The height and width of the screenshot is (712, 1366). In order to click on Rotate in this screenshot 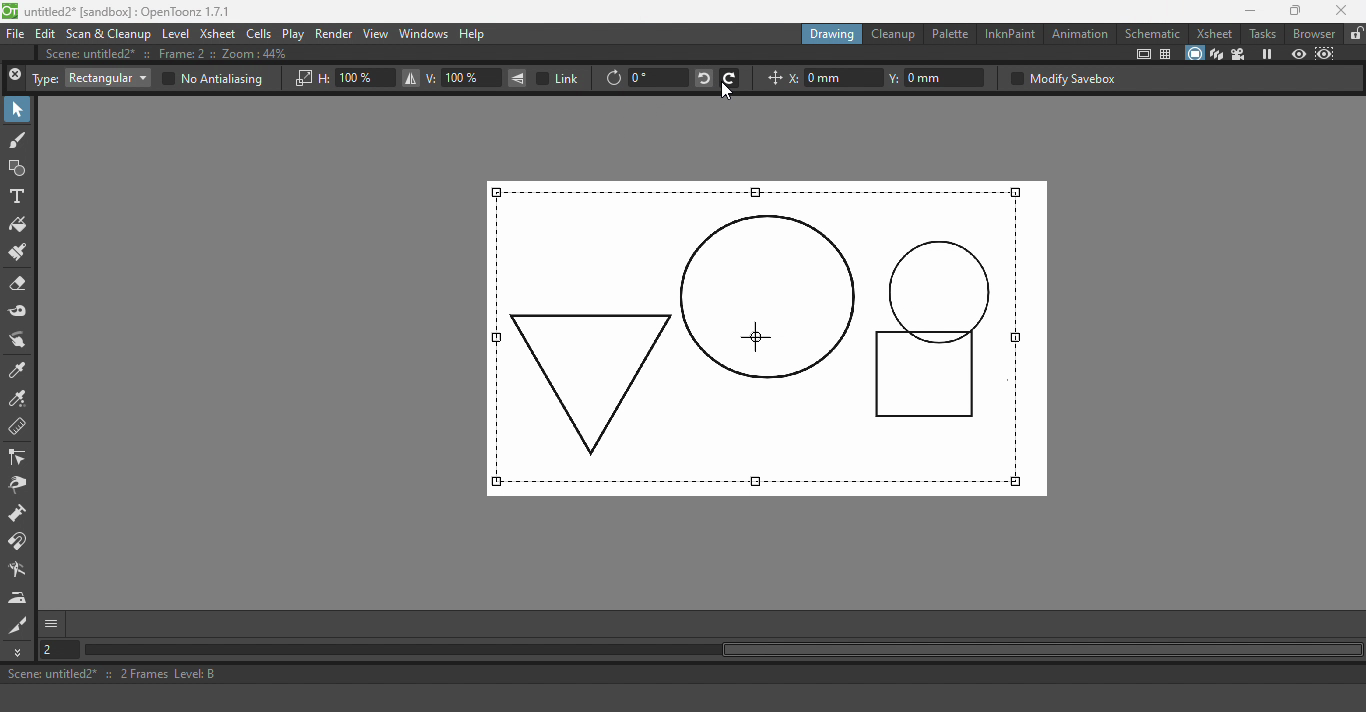, I will do `click(613, 79)`.